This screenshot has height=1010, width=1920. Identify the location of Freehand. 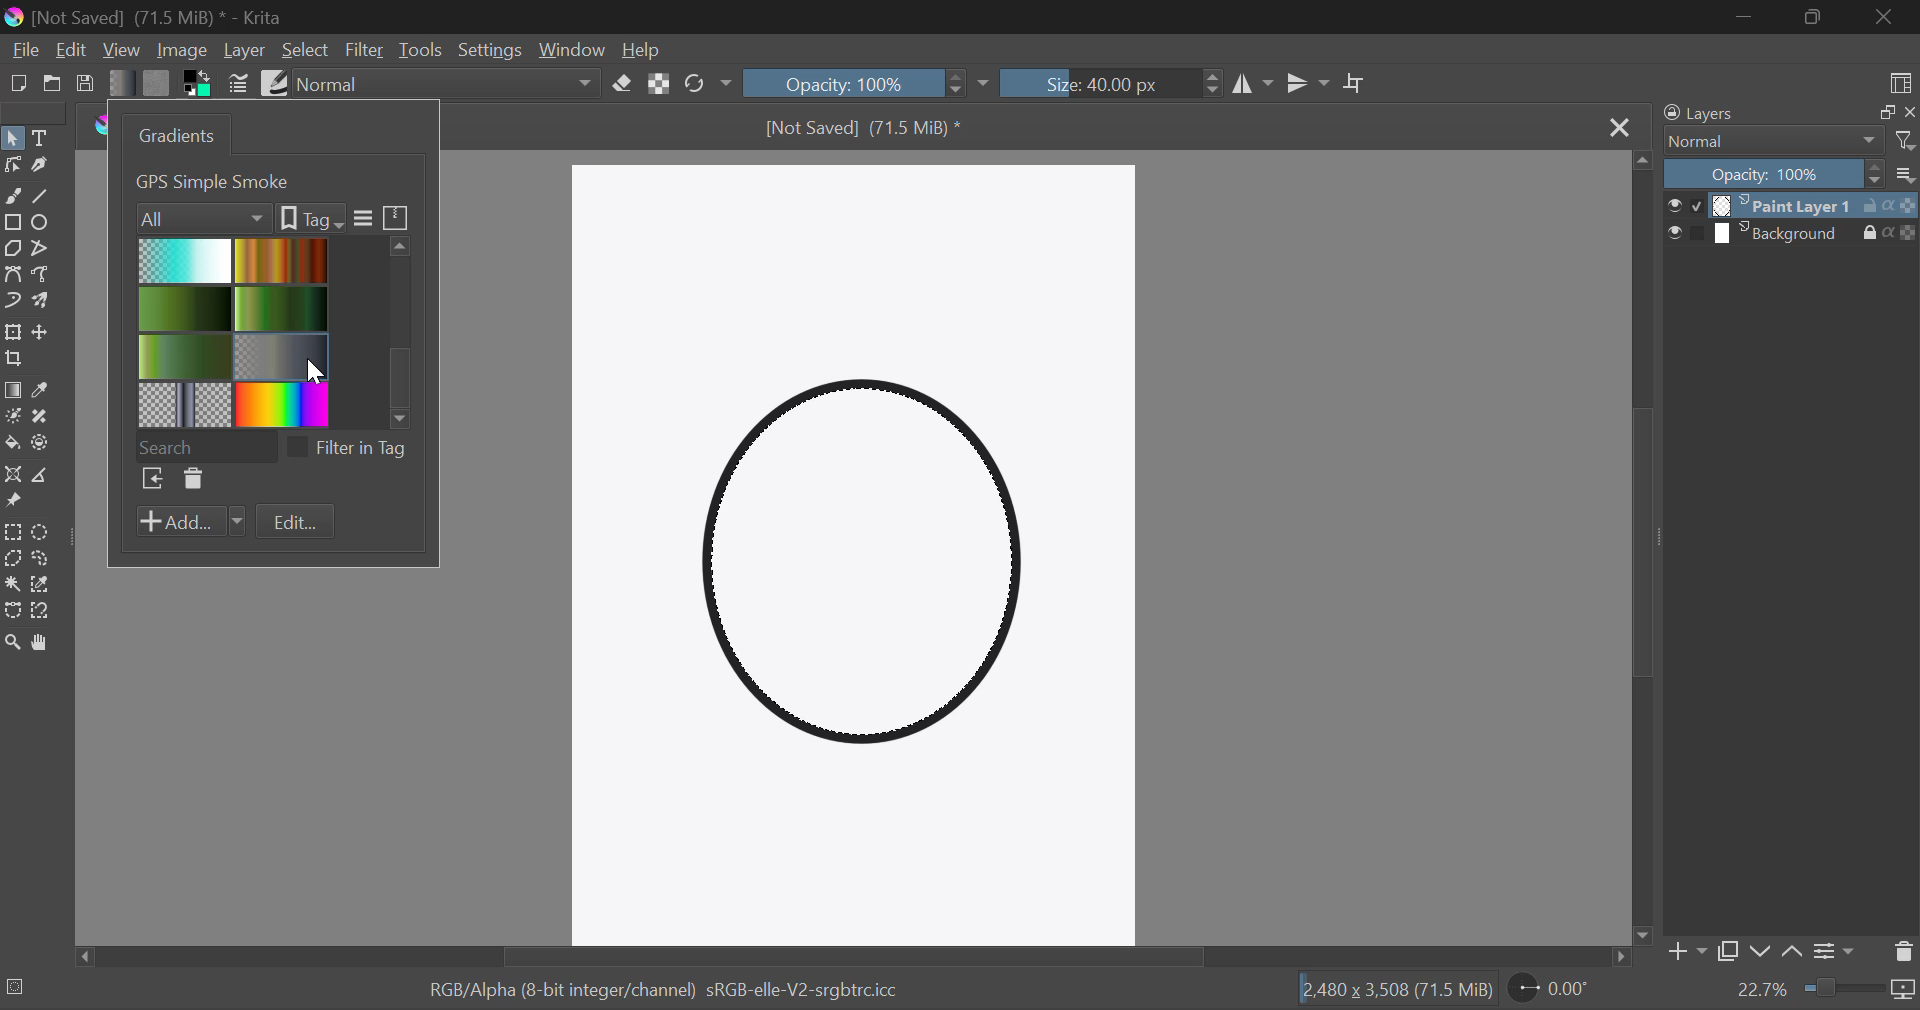
(12, 197).